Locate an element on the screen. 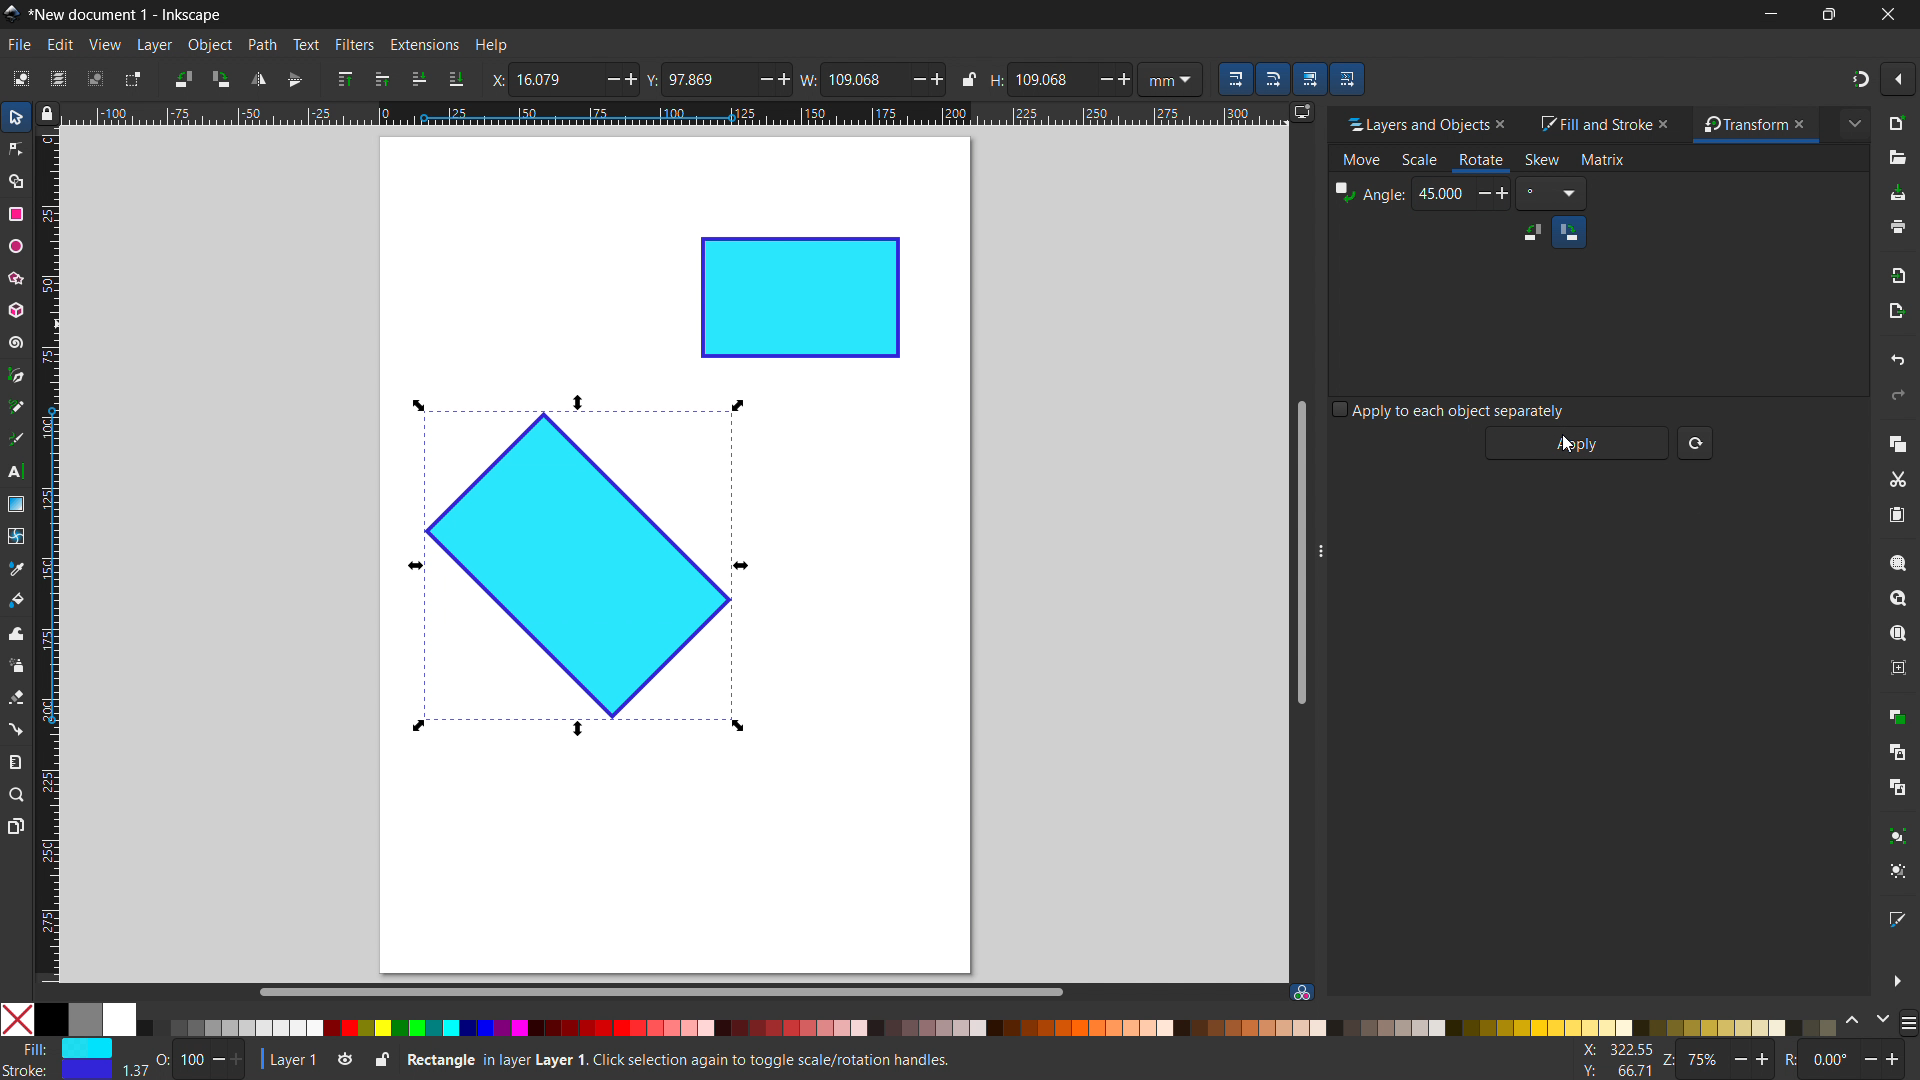  node tool is located at coordinates (15, 147).